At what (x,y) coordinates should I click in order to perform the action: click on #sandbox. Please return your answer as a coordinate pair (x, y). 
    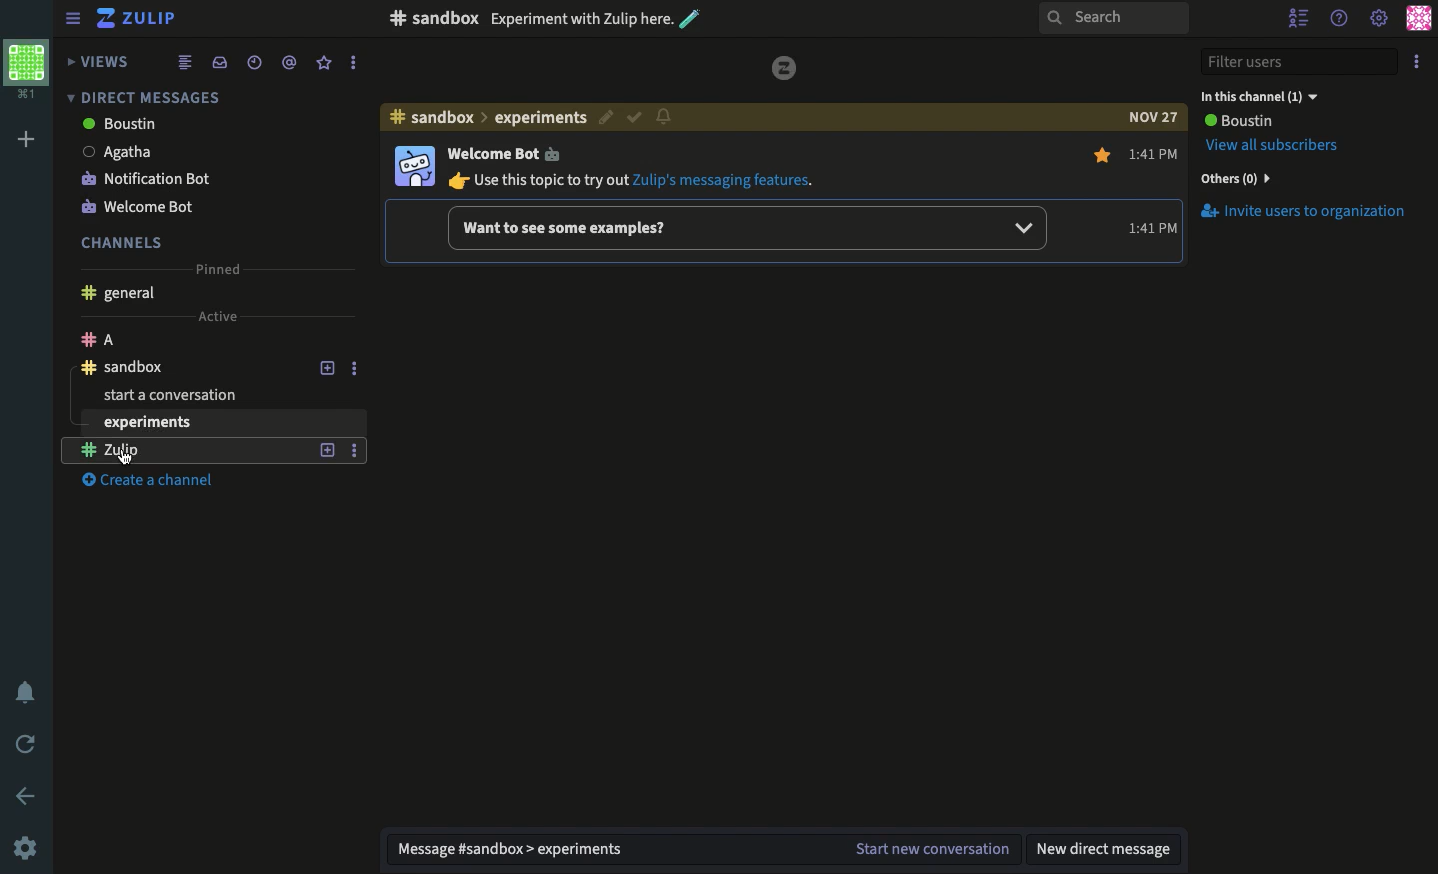
    Looking at the image, I should click on (432, 117).